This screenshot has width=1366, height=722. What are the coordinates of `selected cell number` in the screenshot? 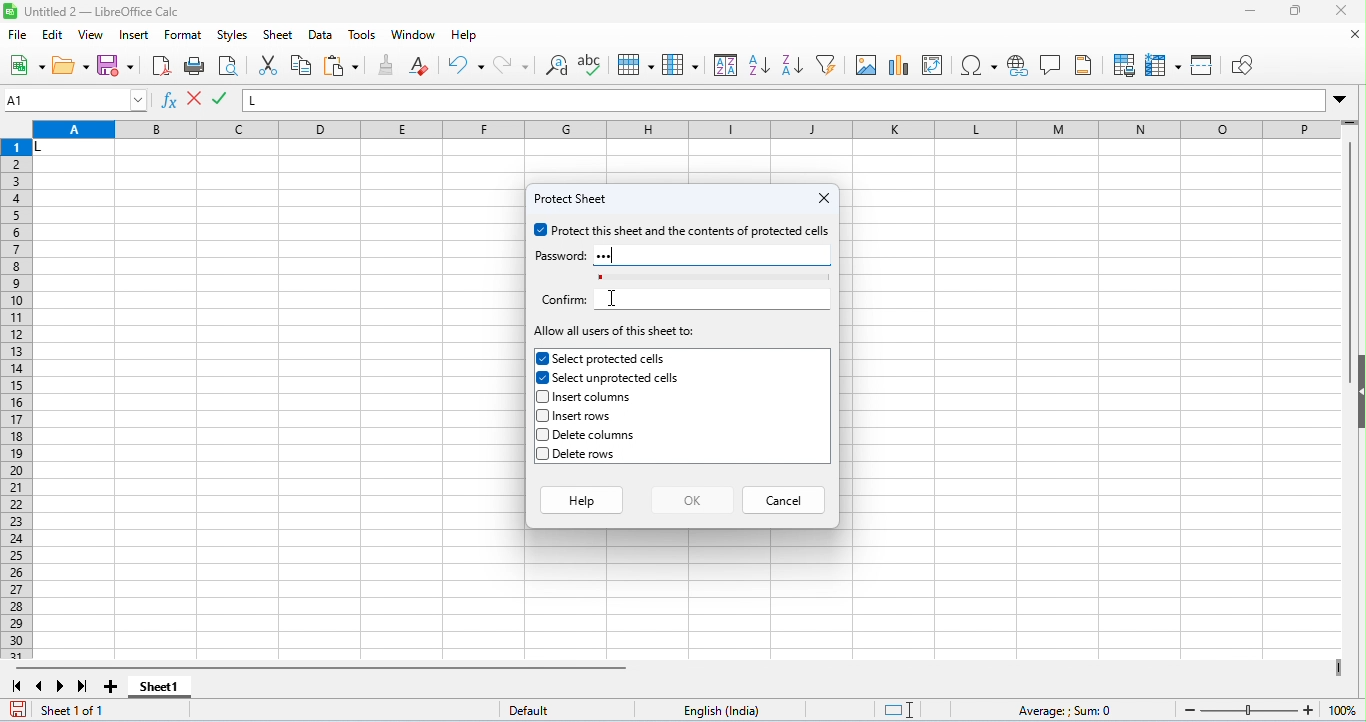 It's located at (76, 100).